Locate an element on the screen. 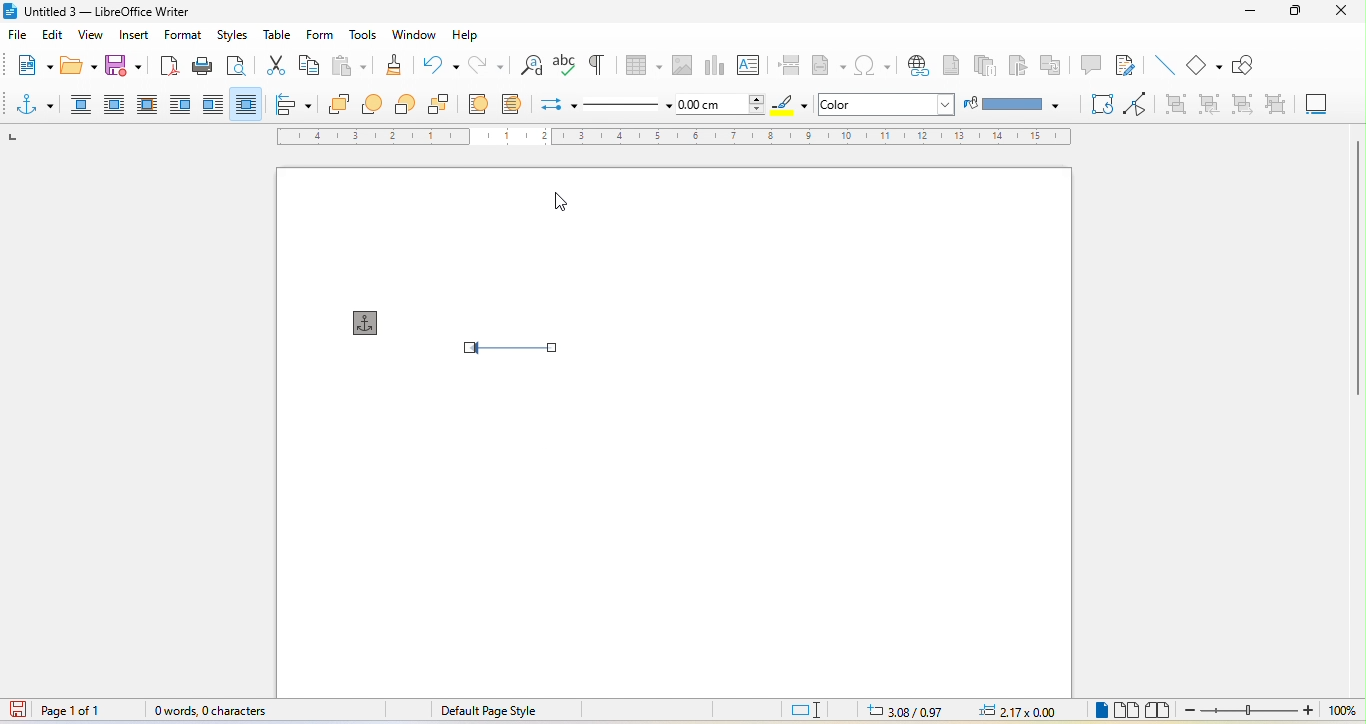  field is located at coordinates (829, 67).